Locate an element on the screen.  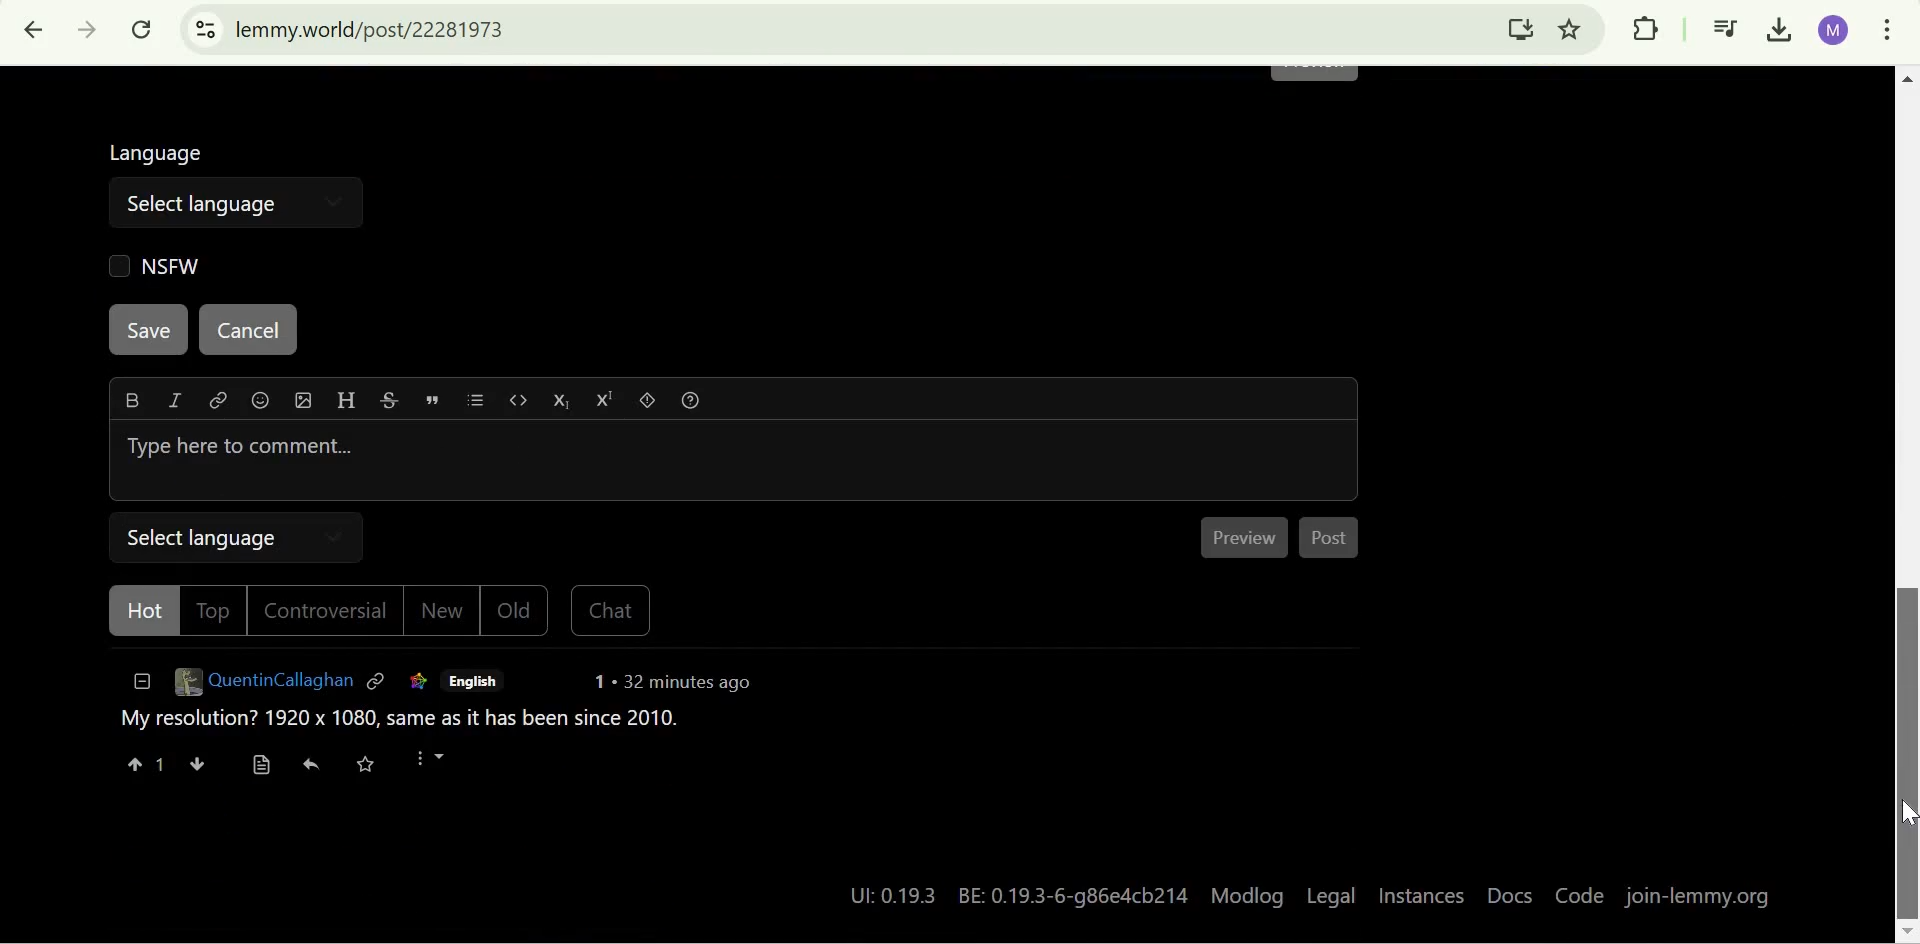
My resolution? 1920 x 1080, same as it has been since 2010. is located at coordinates (398, 725).